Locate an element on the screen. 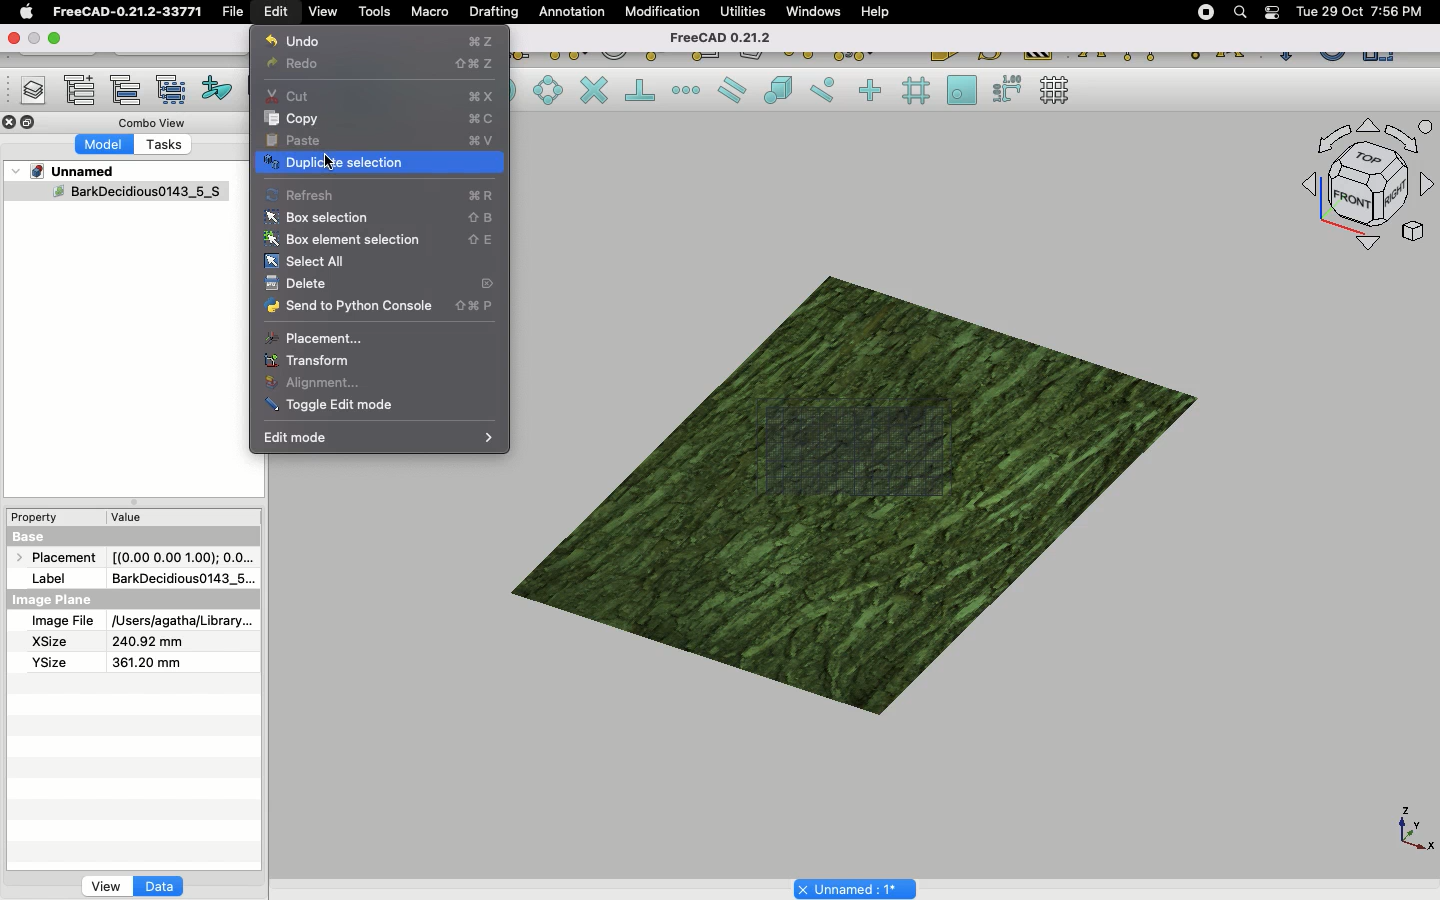 Image resolution: width=1440 pixels, height=900 pixels. Snap special  is located at coordinates (782, 92).